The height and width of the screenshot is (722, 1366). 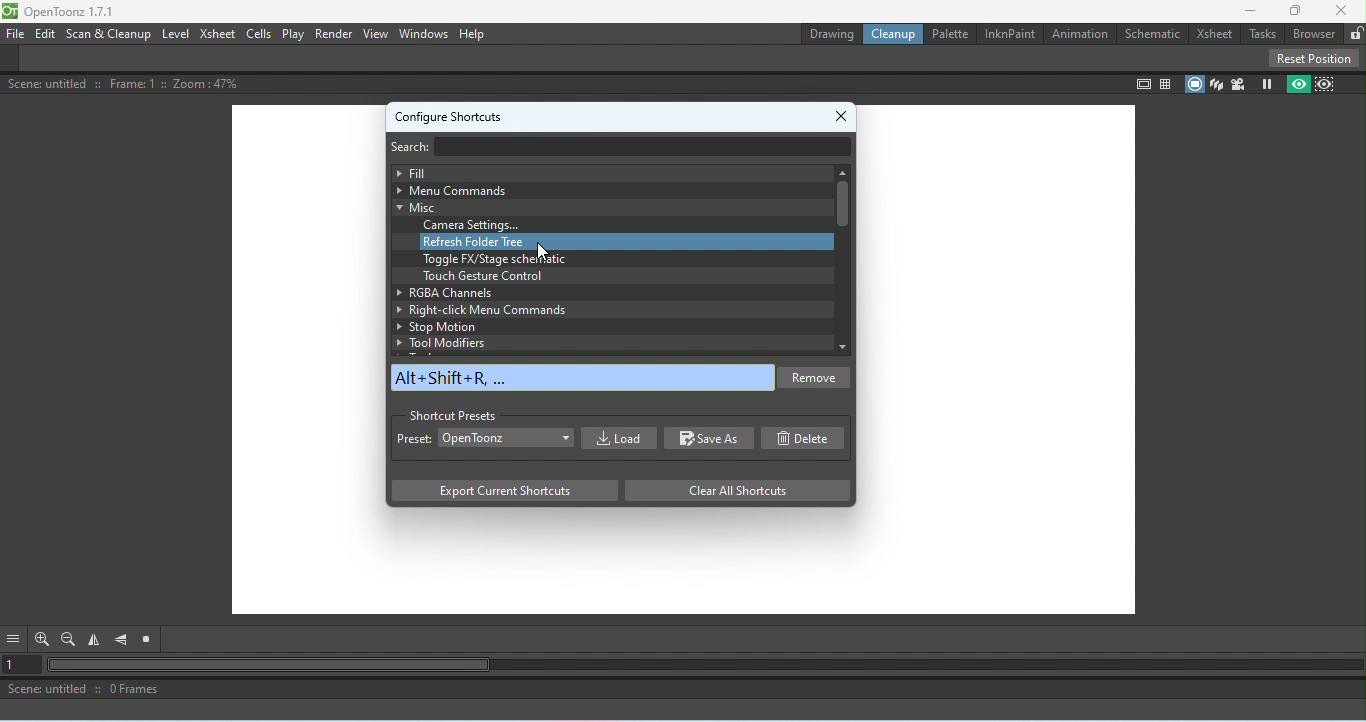 I want to click on Scan & Cleanup, so click(x=109, y=34).